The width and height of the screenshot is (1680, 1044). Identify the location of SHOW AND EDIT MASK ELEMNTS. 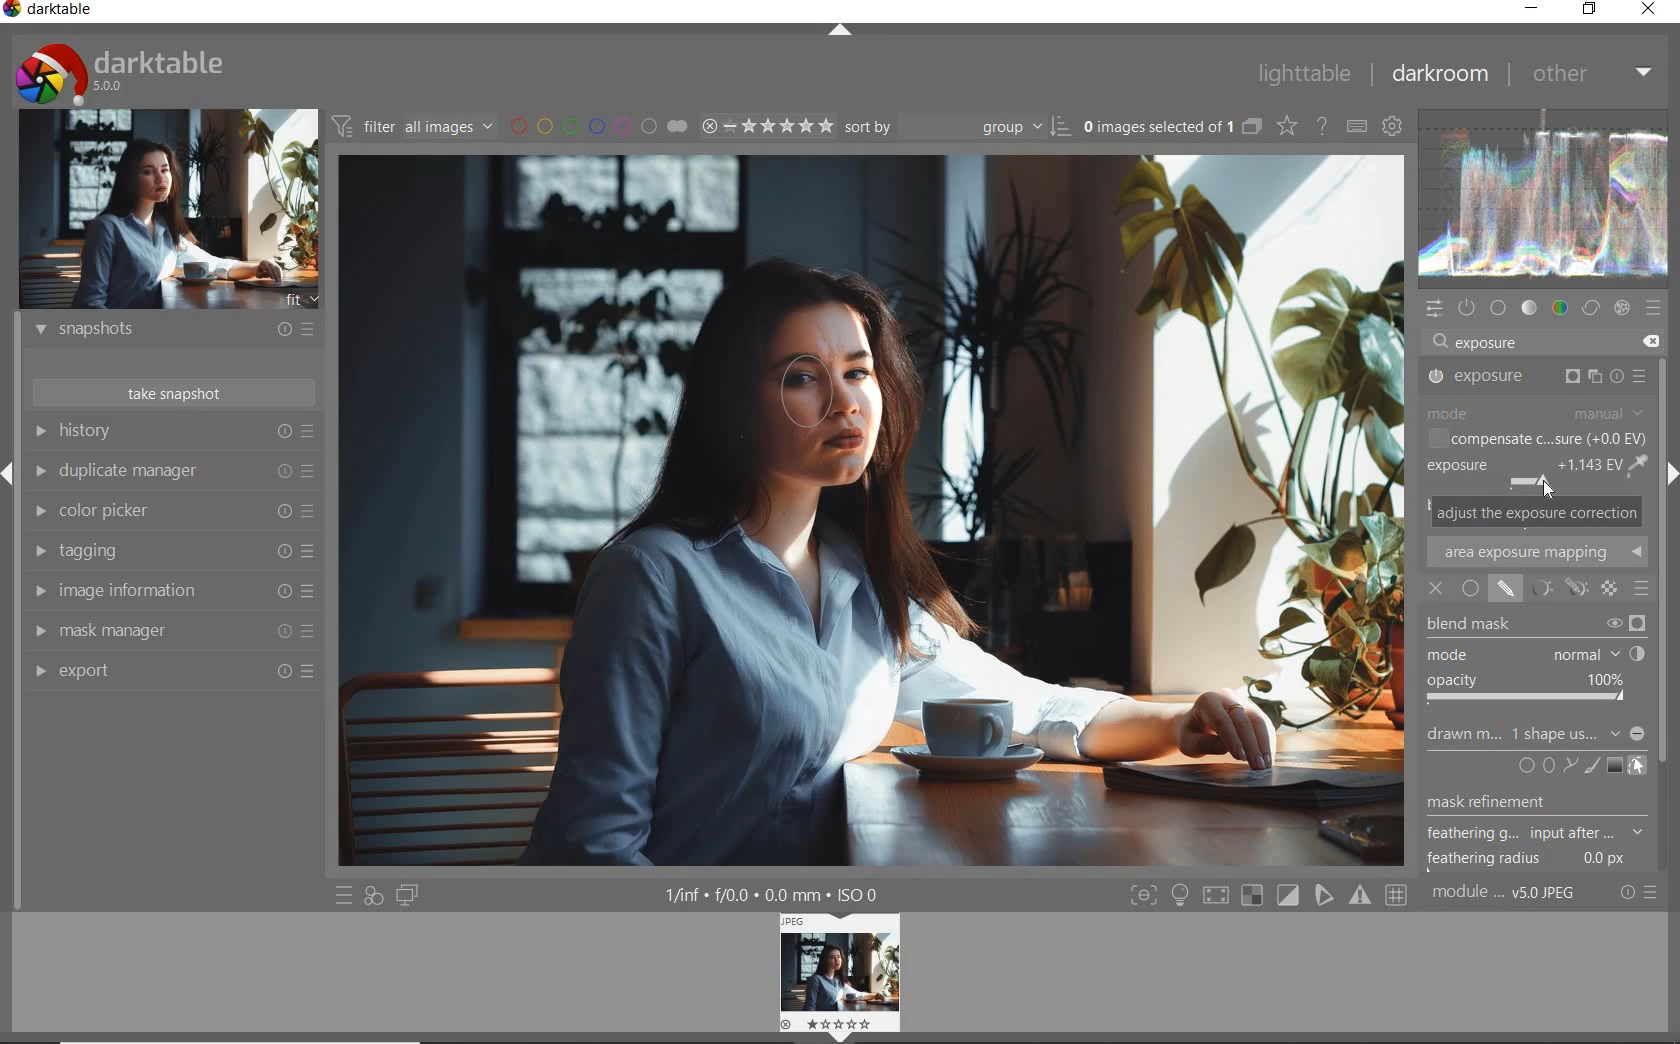
(1636, 766).